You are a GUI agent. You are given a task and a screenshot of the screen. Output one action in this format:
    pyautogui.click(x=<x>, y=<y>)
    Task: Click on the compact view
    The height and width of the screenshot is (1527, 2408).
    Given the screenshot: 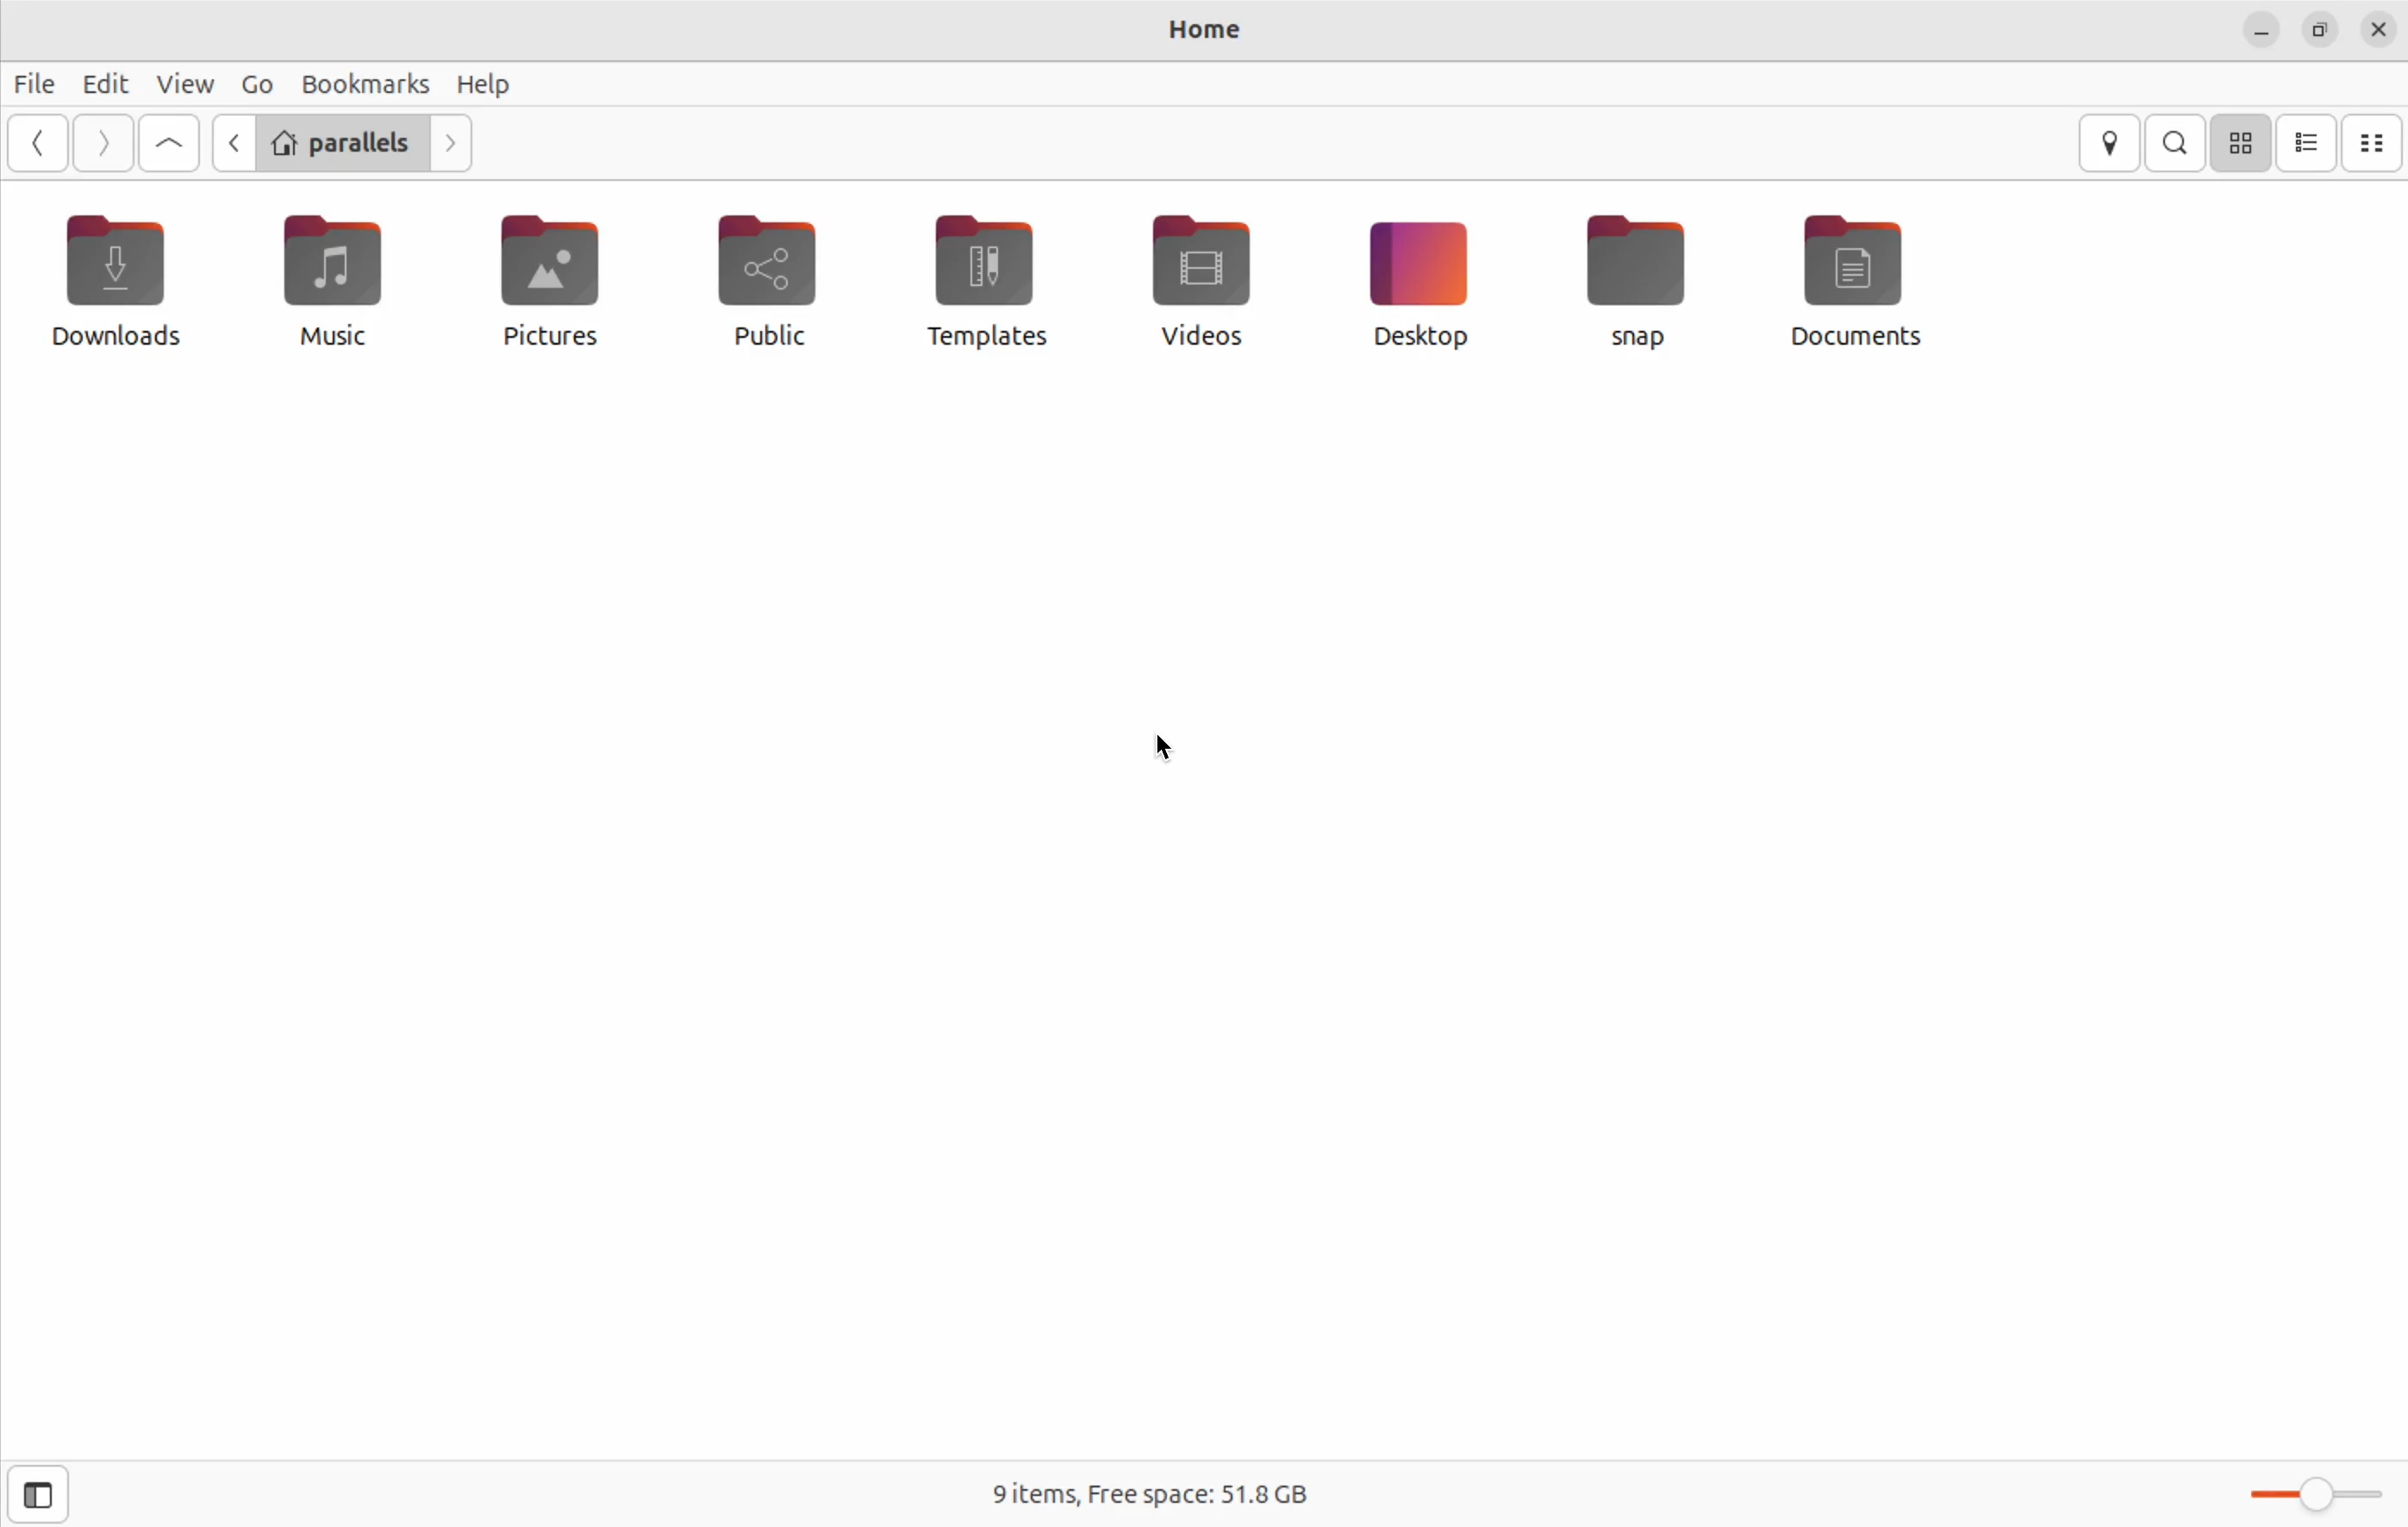 What is the action you would take?
    pyautogui.click(x=2375, y=144)
    